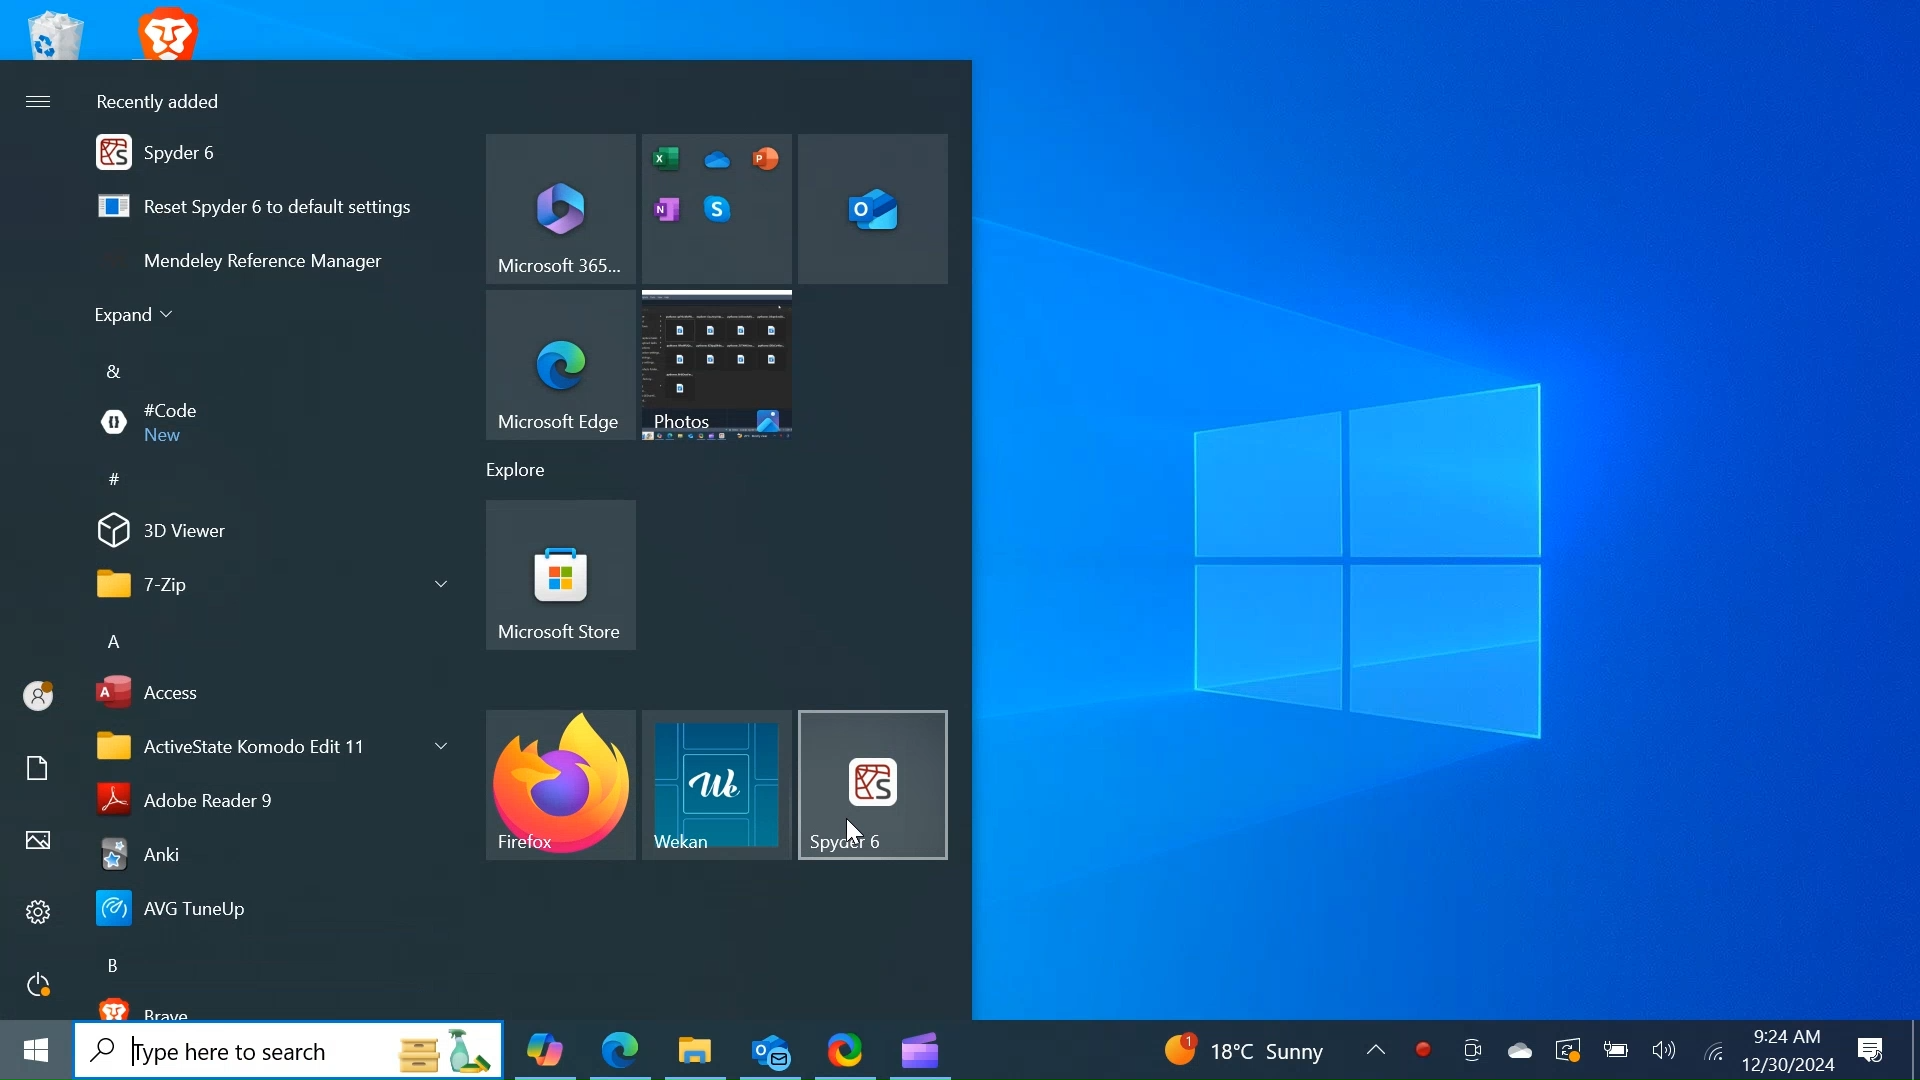  What do you see at coordinates (282, 1008) in the screenshot?
I see `brave` at bounding box center [282, 1008].